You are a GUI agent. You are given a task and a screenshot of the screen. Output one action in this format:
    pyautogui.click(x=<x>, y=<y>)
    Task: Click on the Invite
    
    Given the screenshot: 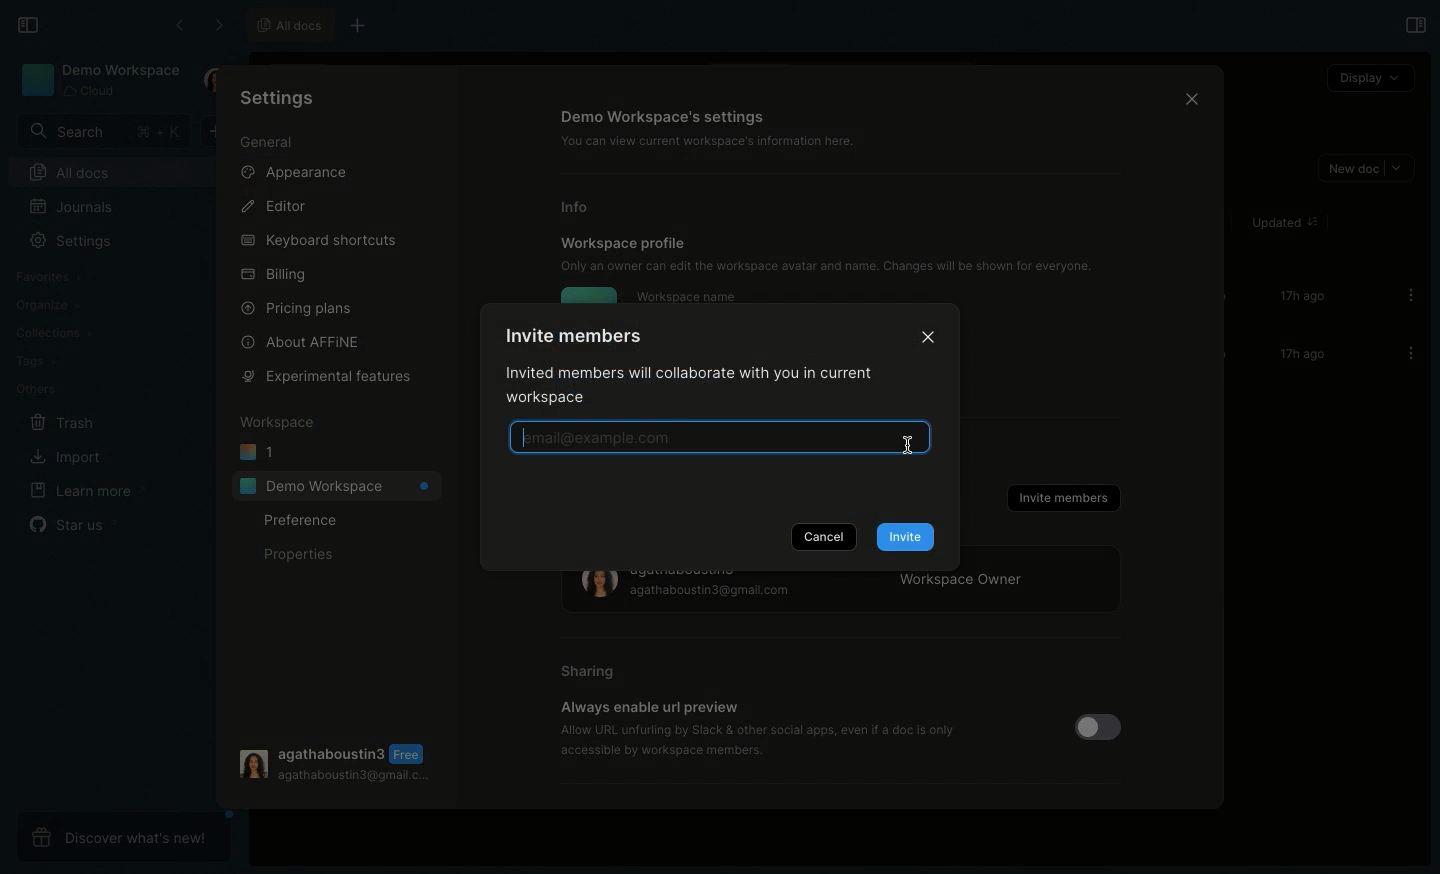 What is the action you would take?
    pyautogui.click(x=905, y=537)
    